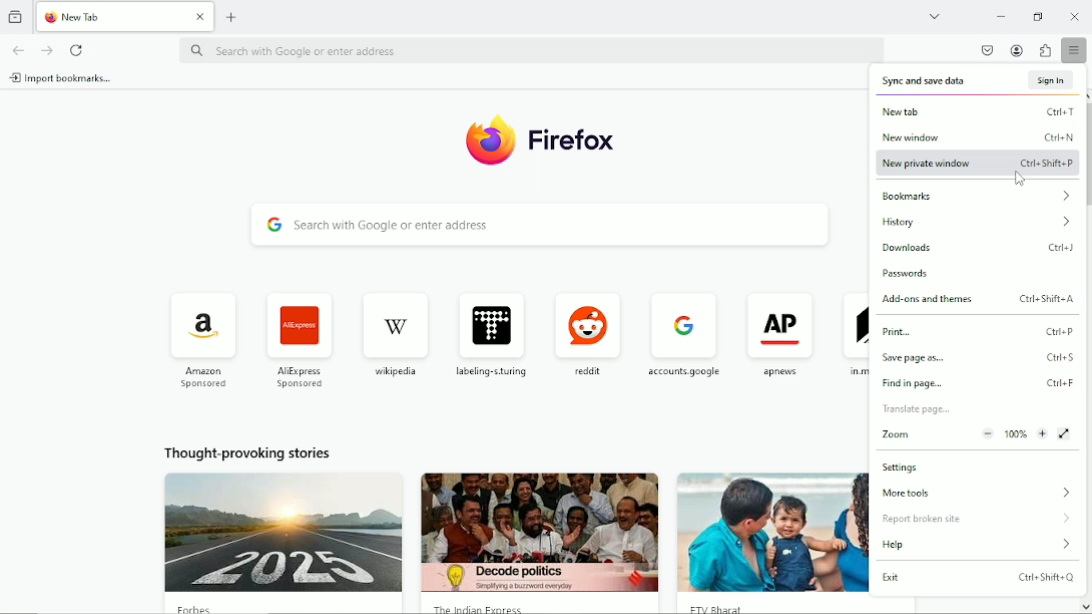 The width and height of the screenshot is (1092, 614). What do you see at coordinates (1065, 433) in the screenshot?
I see `view fullscreen` at bounding box center [1065, 433].